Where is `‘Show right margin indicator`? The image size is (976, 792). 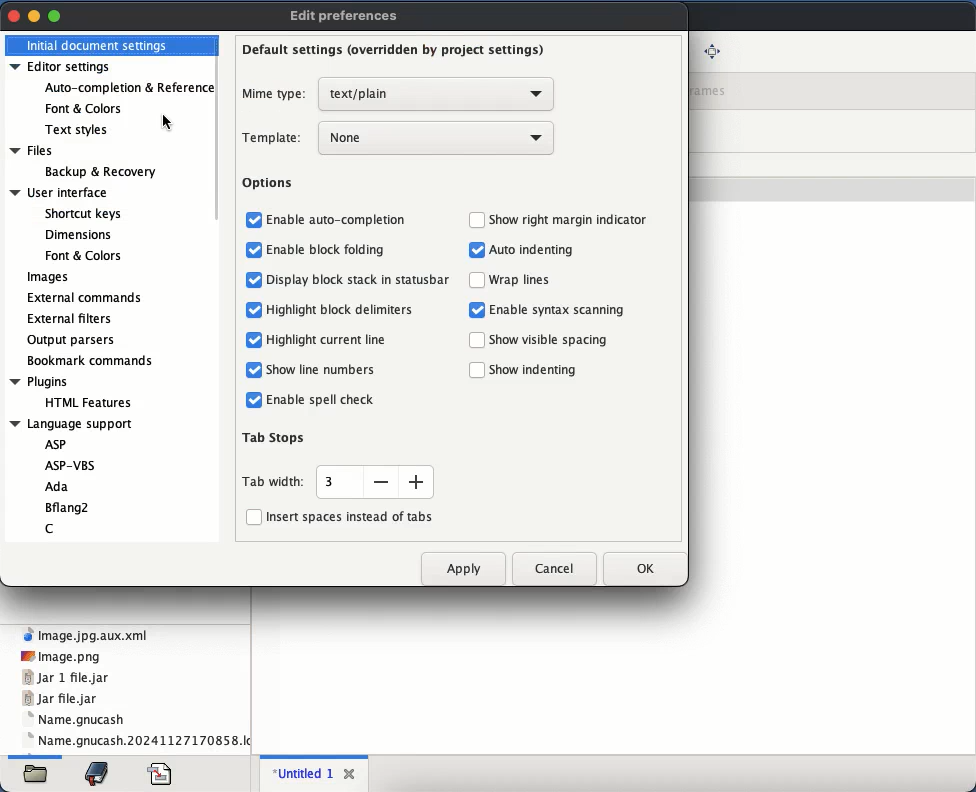
‘Show right margin indicator is located at coordinates (570, 221).